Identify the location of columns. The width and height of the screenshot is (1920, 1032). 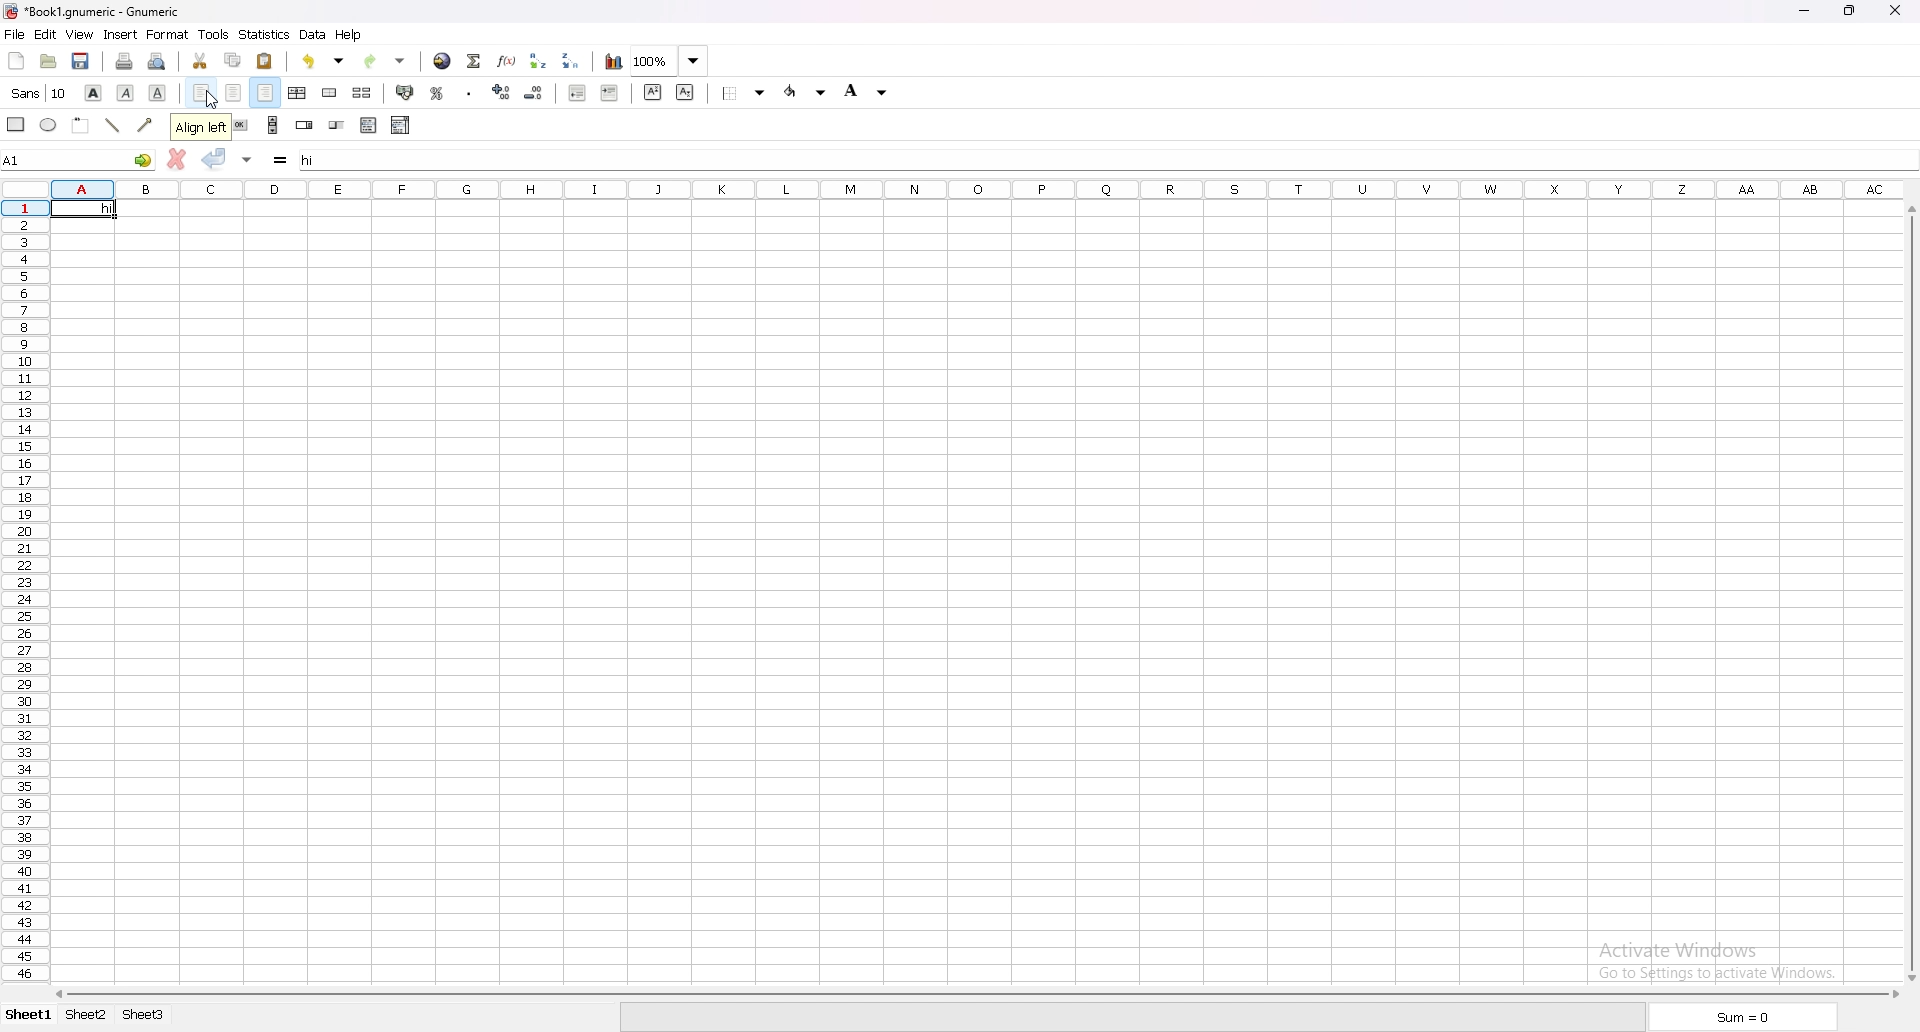
(980, 187).